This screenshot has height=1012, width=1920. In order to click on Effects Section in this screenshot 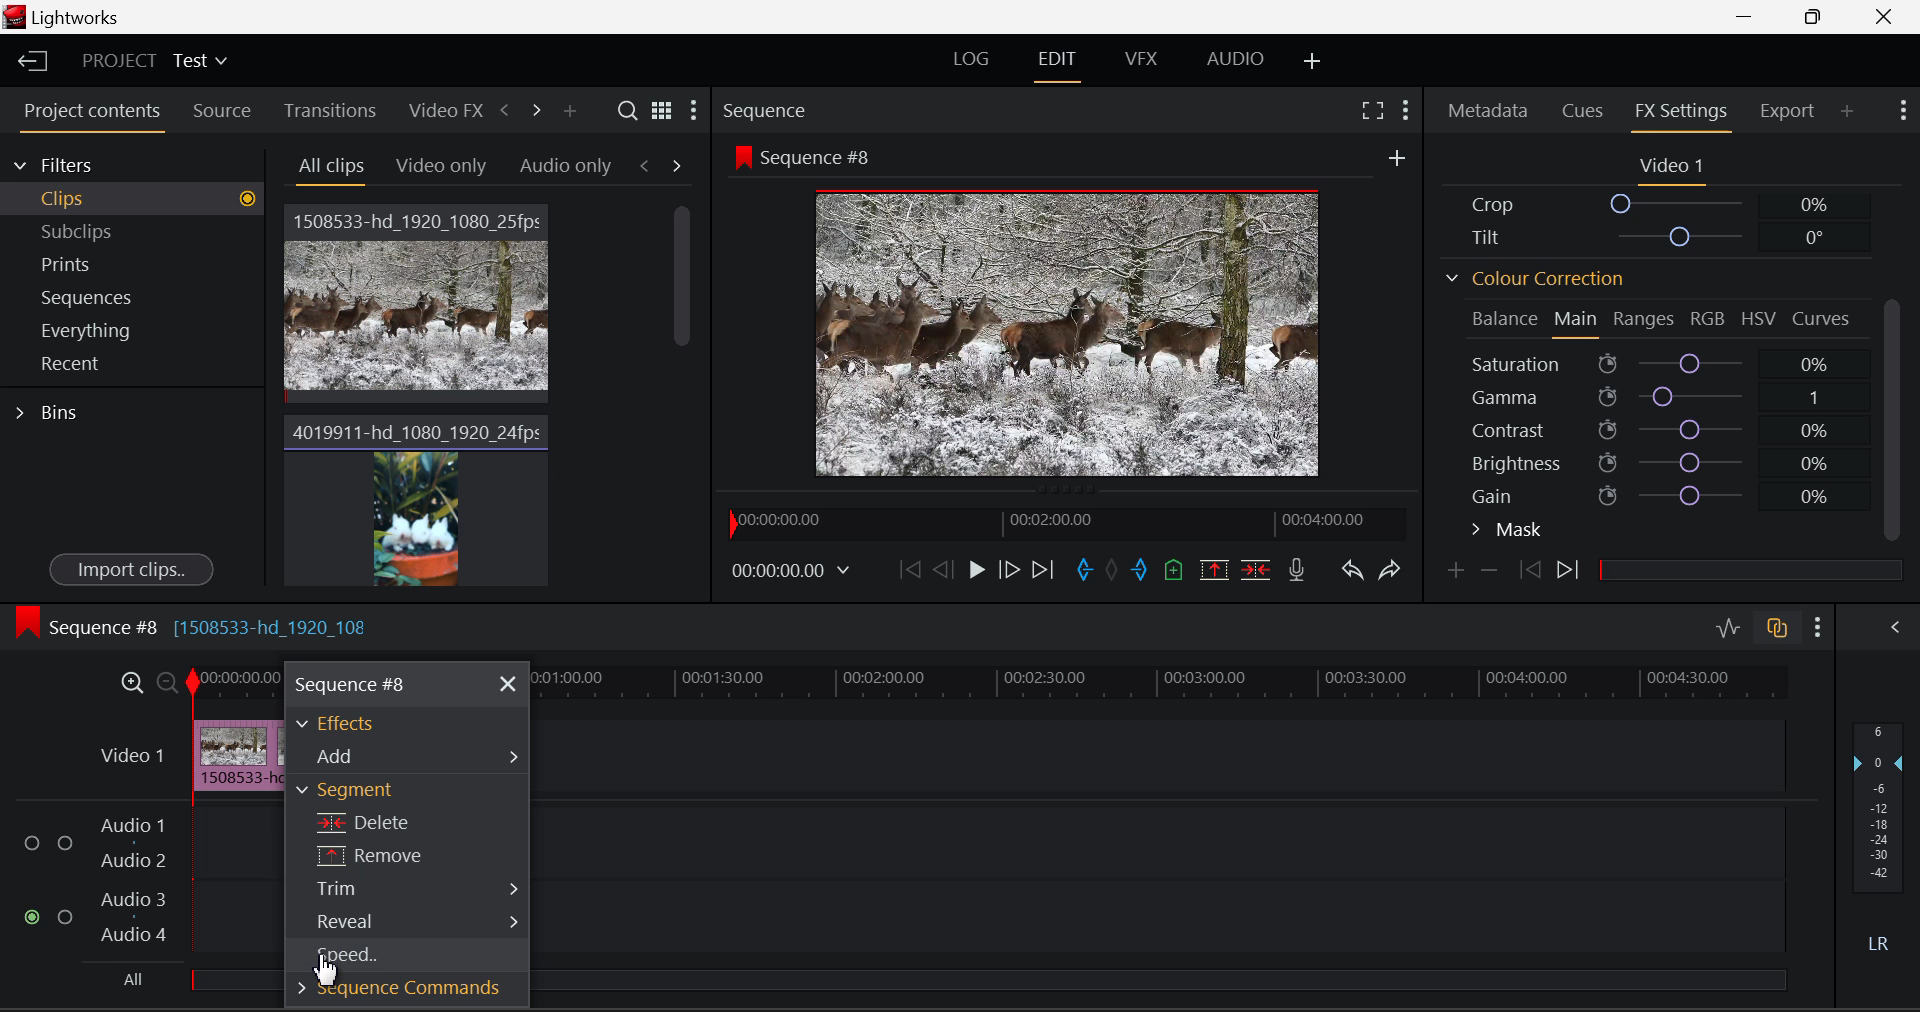, I will do `click(340, 722)`.